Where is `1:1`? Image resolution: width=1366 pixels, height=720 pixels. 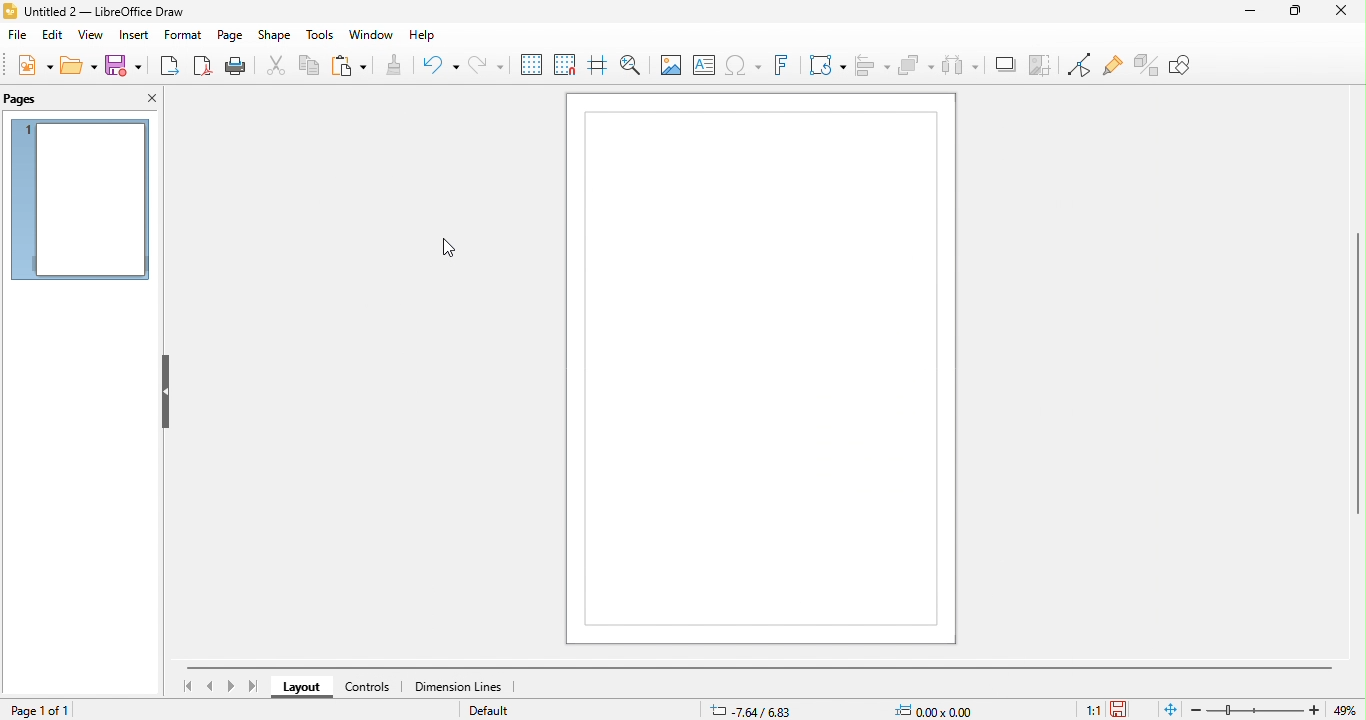
1:1 is located at coordinates (1083, 709).